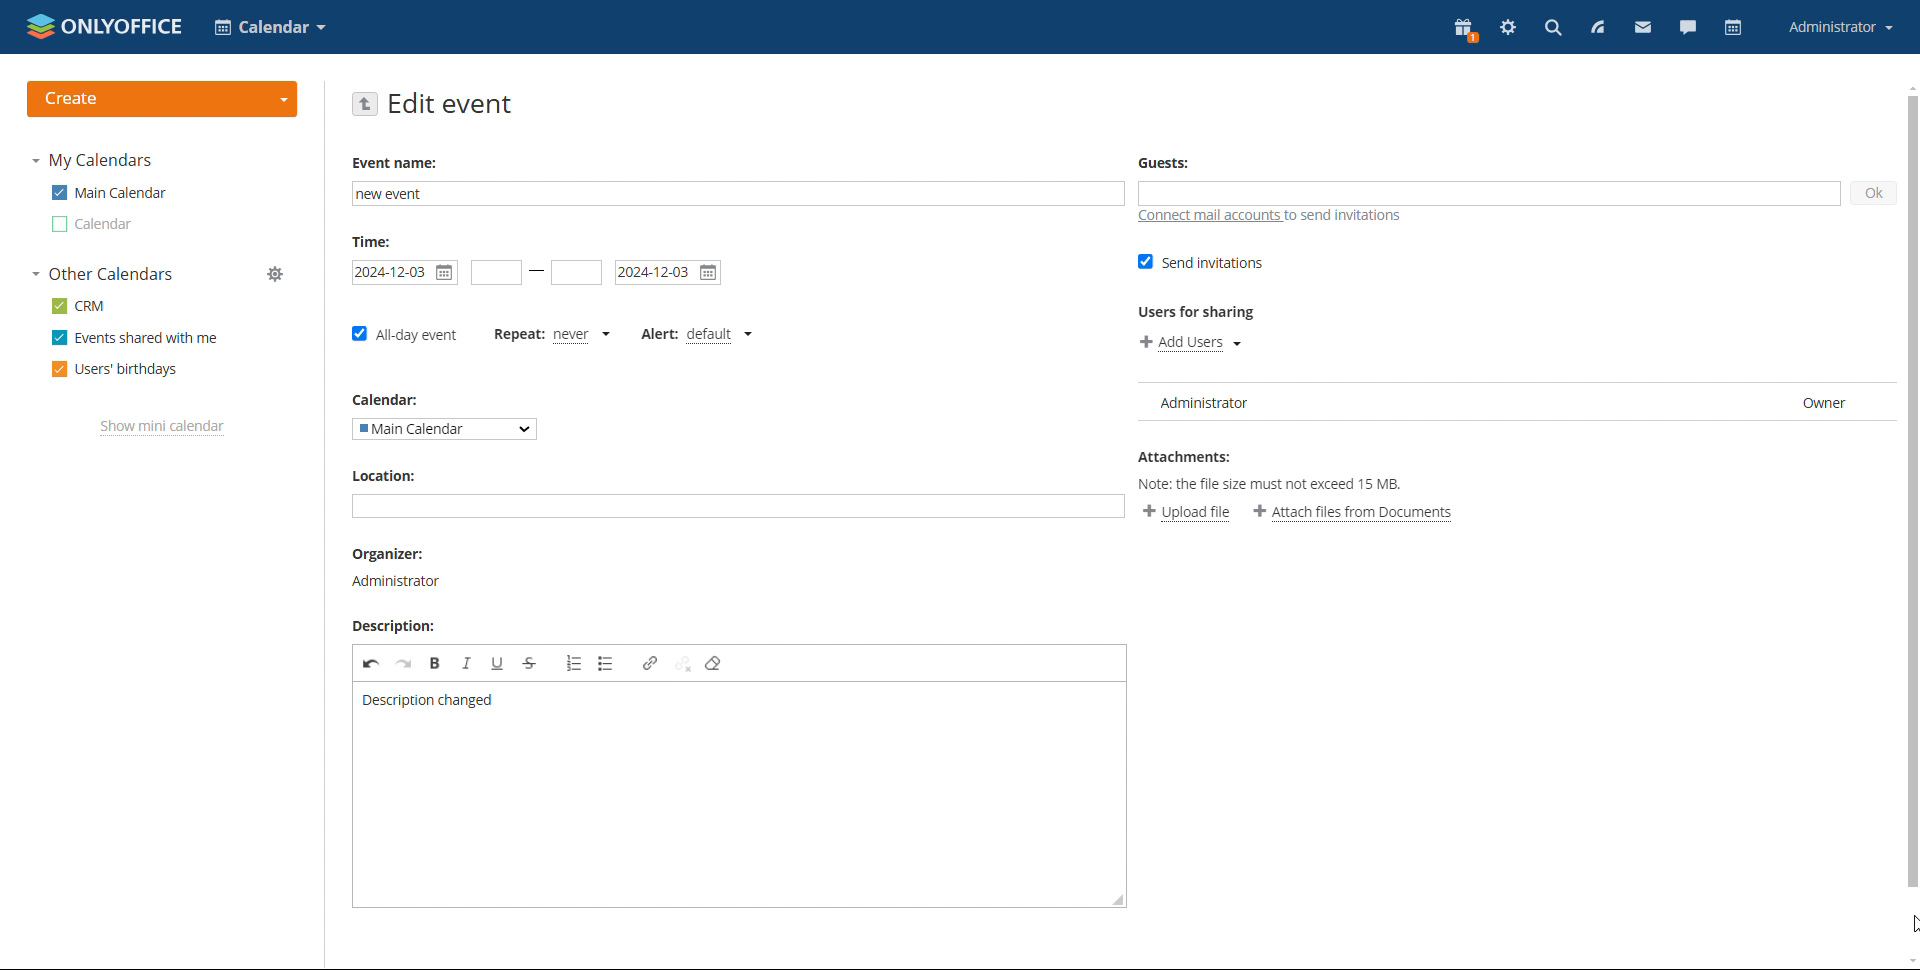 This screenshot has width=1920, height=970. I want to click on scrollbar, so click(1919, 495).